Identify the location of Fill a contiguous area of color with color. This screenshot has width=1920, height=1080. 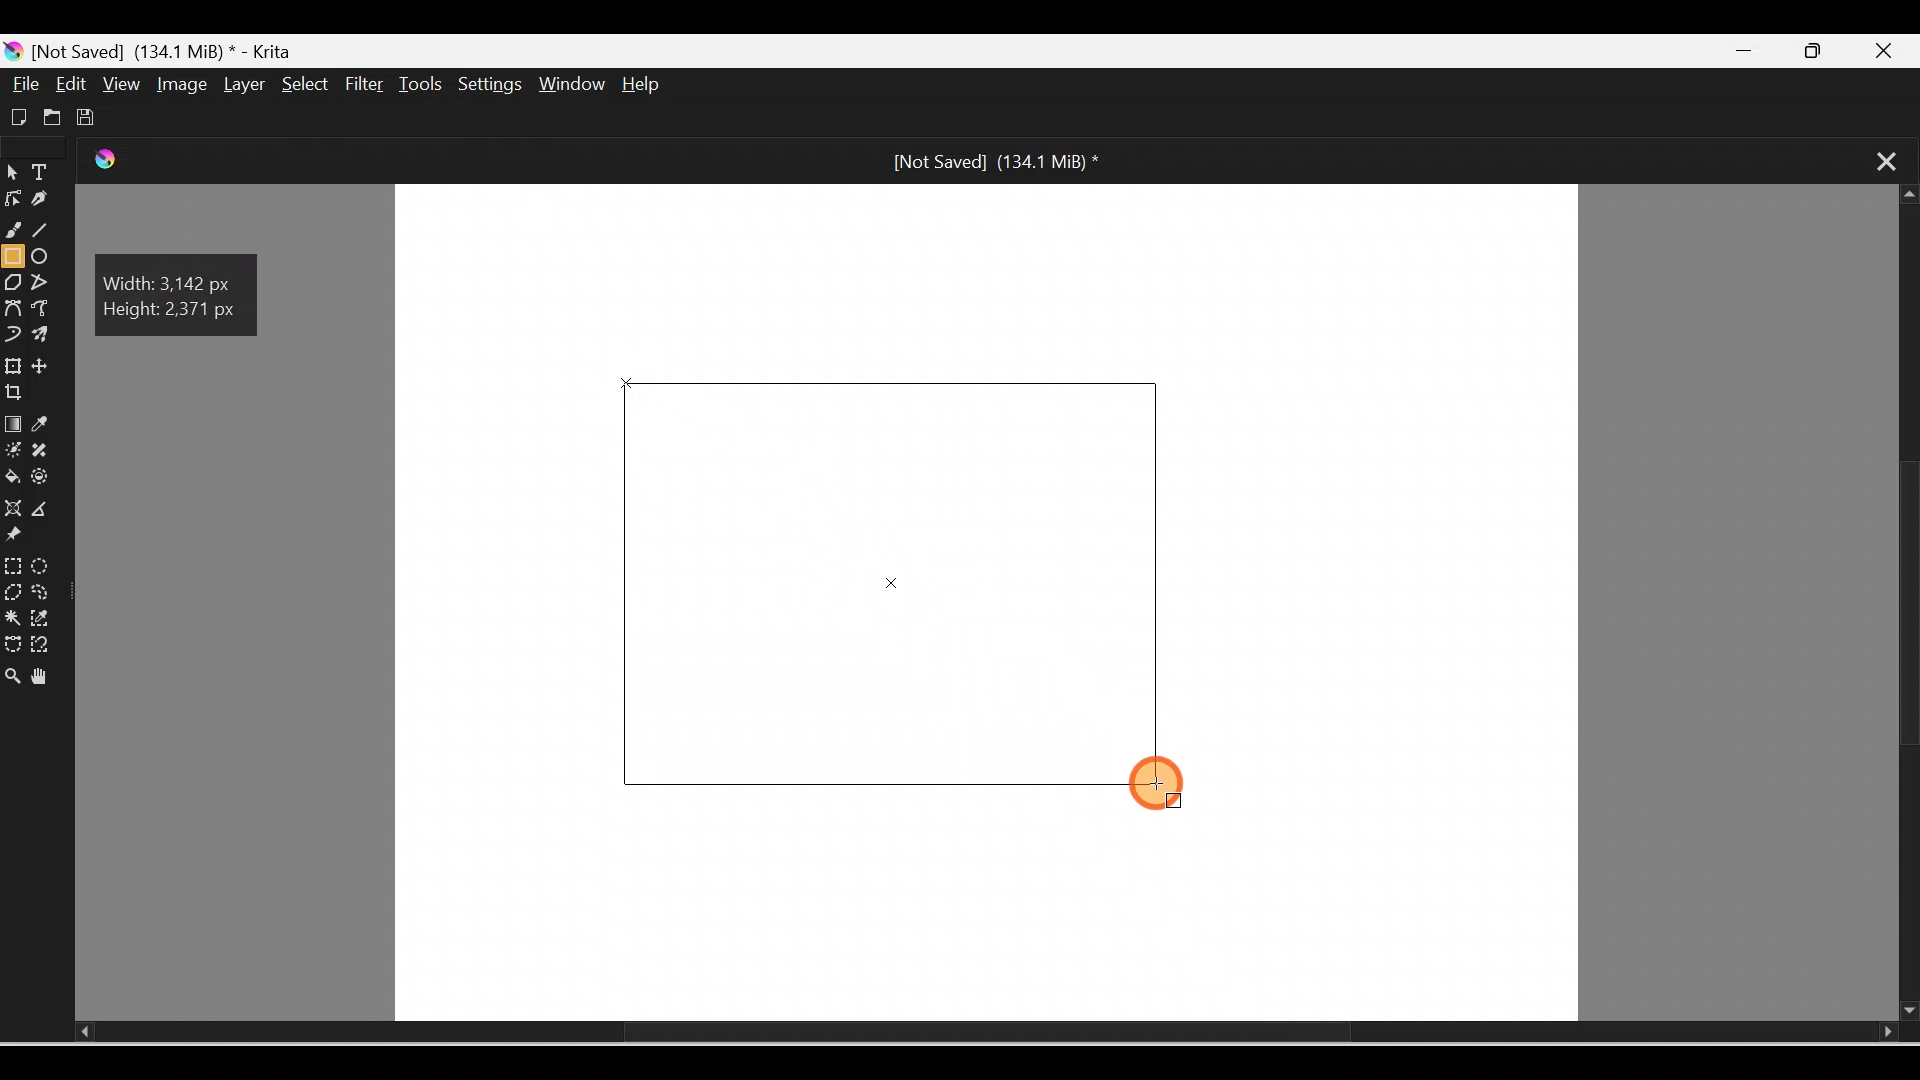
(13, 478).